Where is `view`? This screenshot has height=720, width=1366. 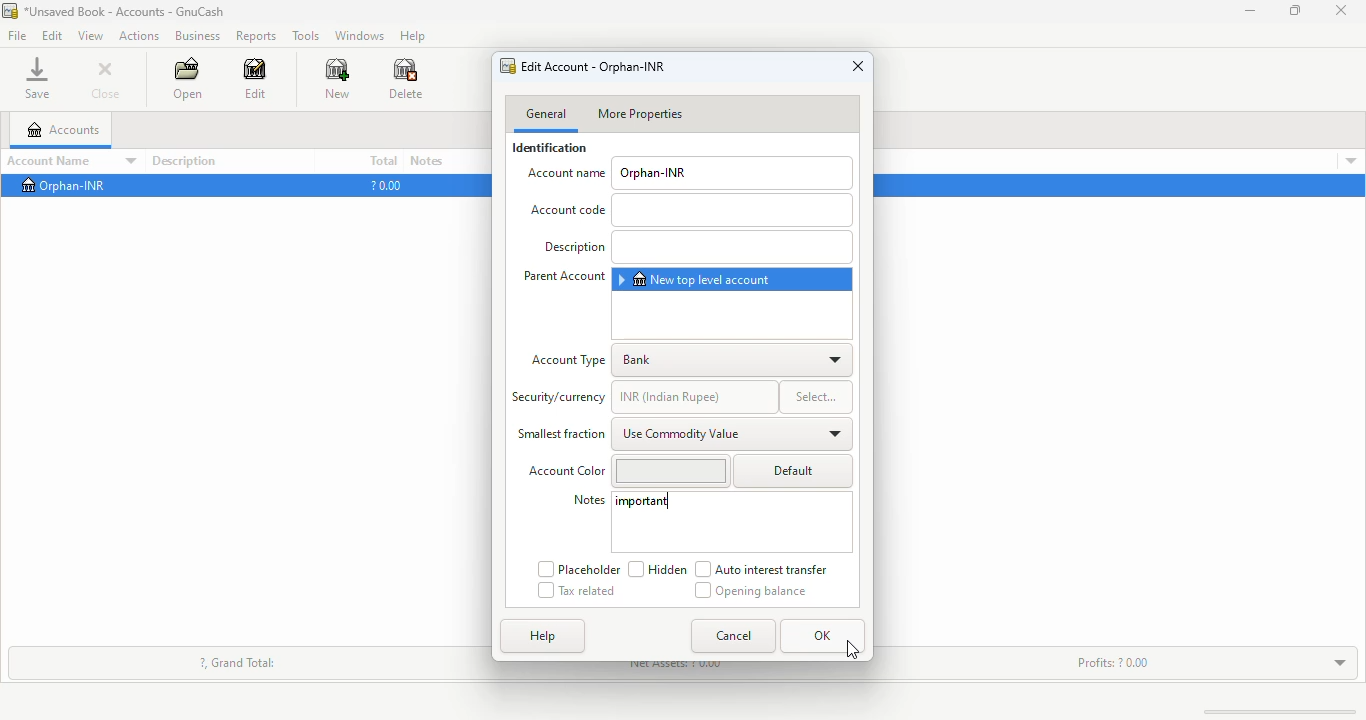
view is located at coordinates (90, 36).